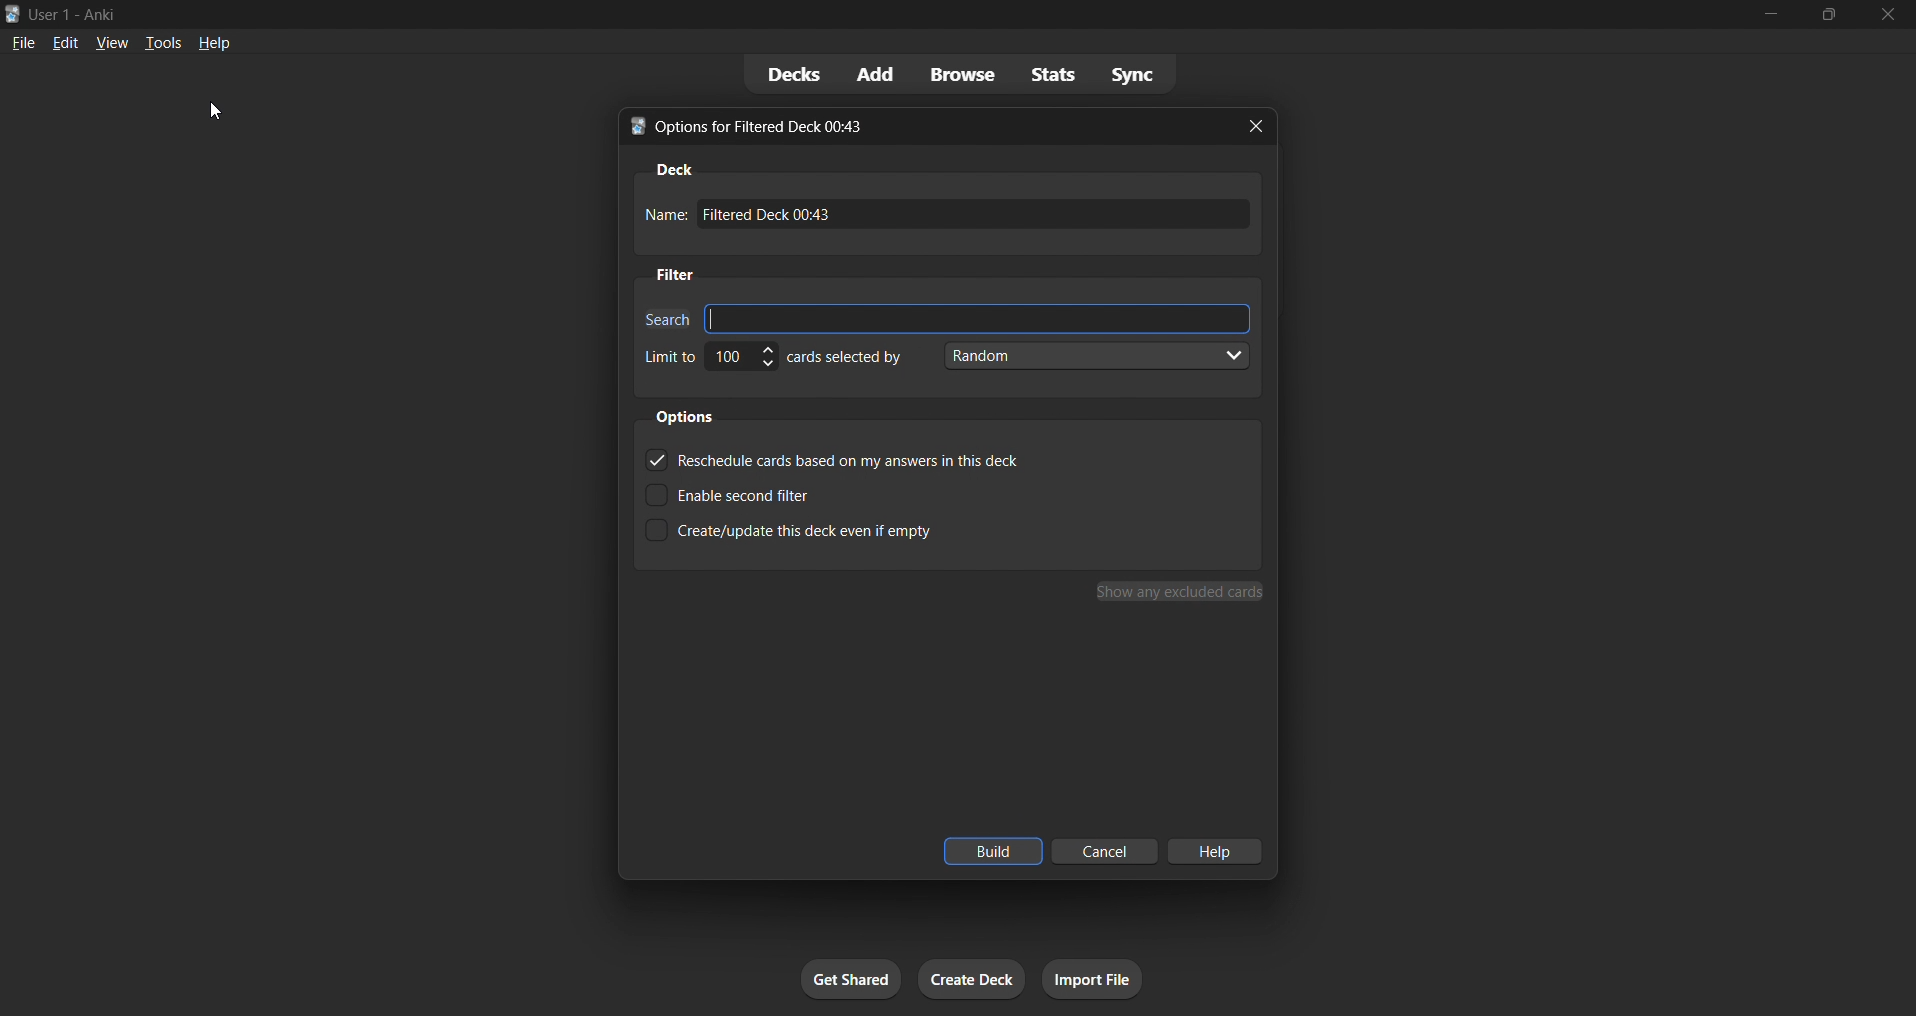 The image size is (1916, 1016). What do you see at coordinates (776, 72) in the screenshot?
I see `decks` at bounding box center [776, 72].